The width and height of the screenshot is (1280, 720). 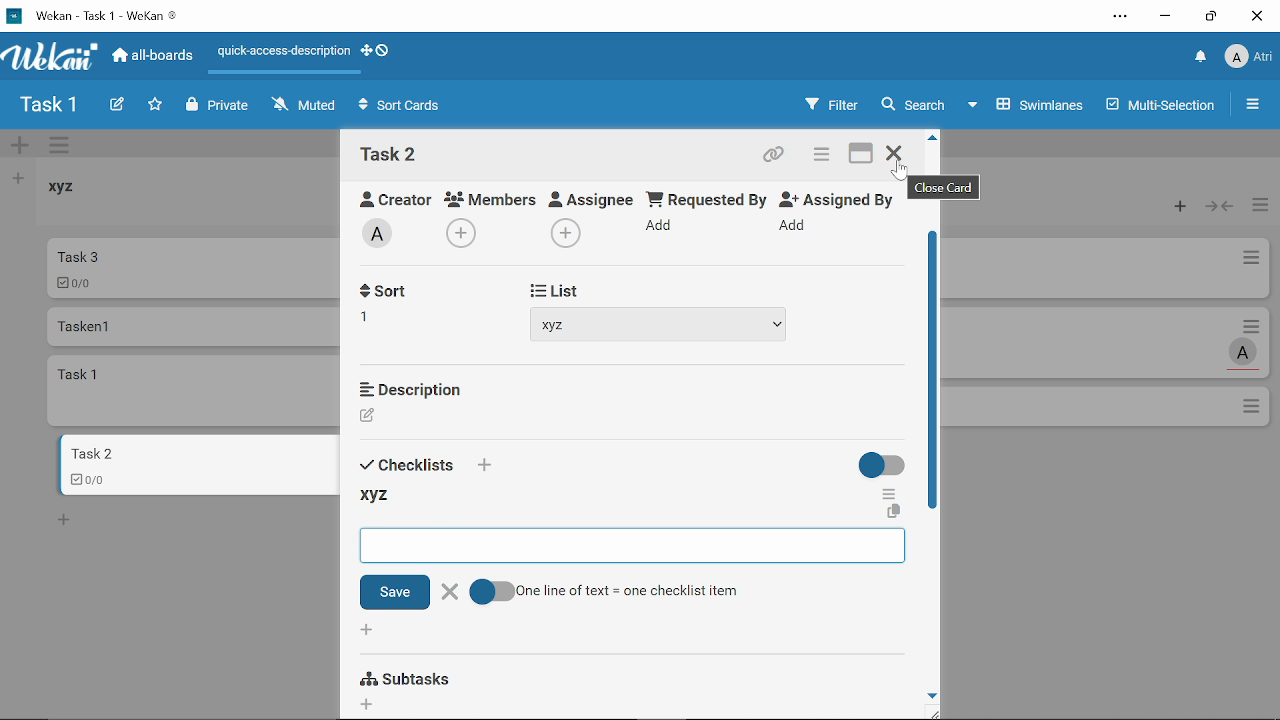 I want to click on Swimlanes, so click(x=1028, y=103).